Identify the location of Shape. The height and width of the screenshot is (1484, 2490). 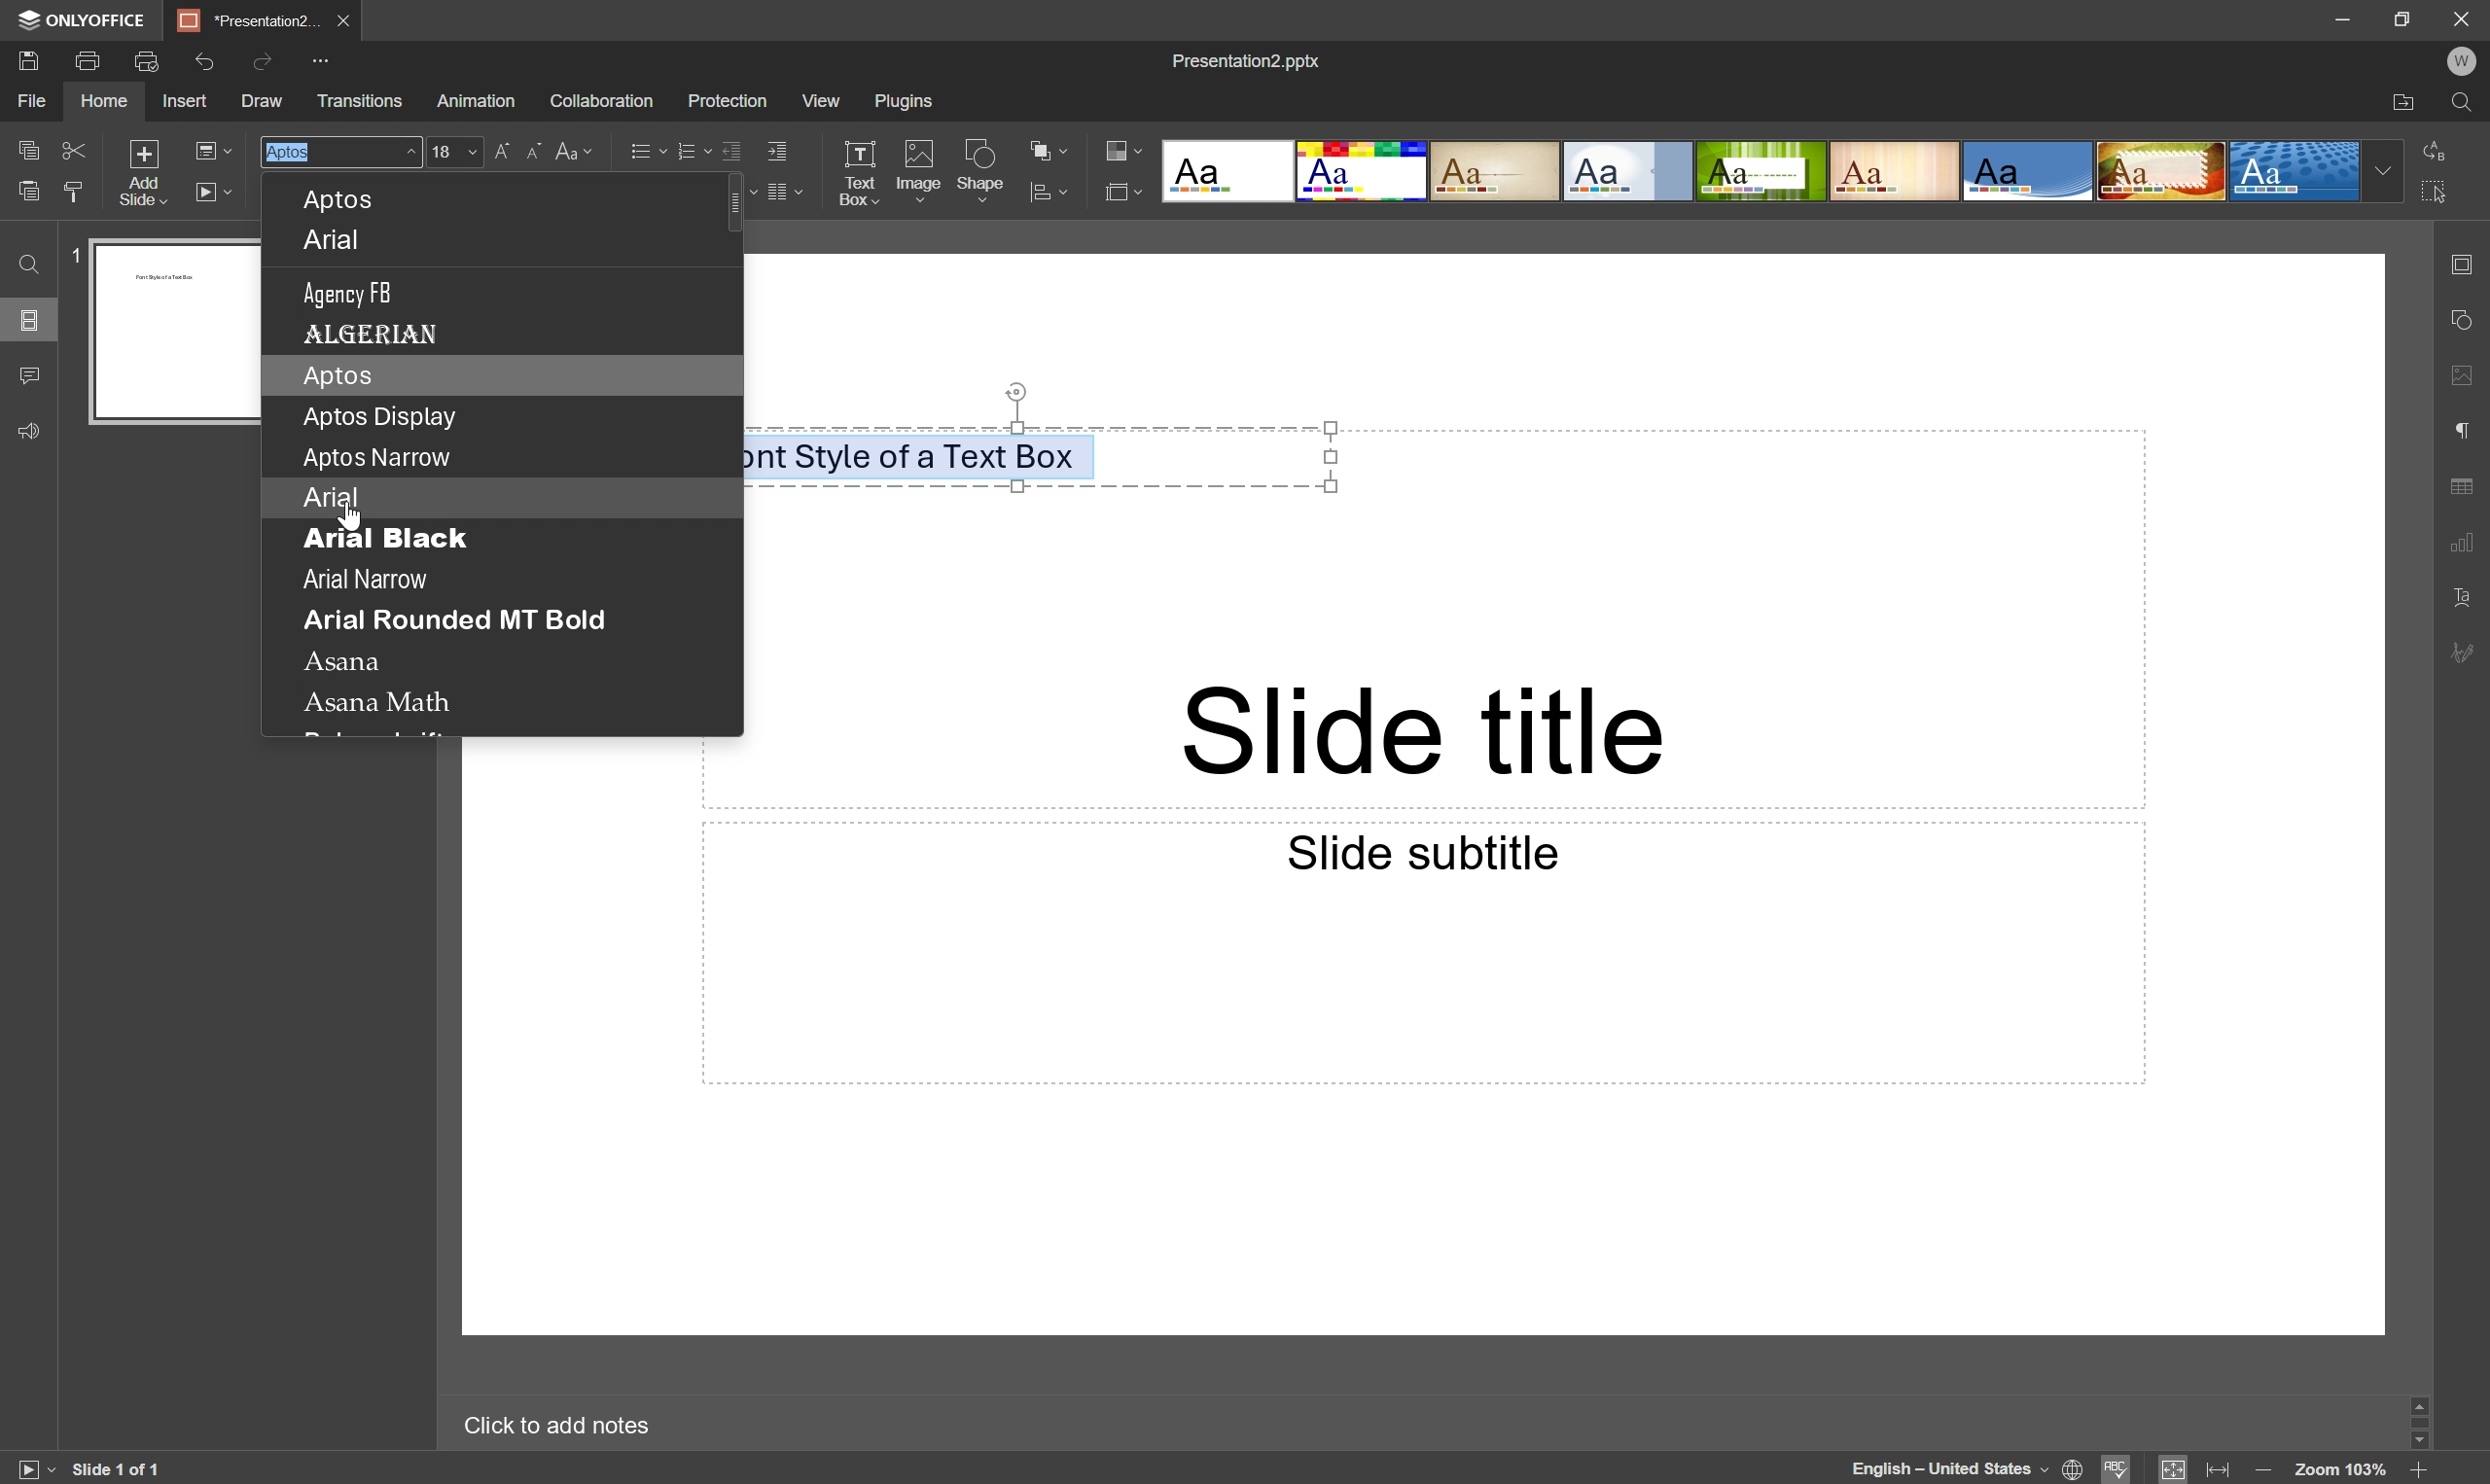
(985, 171).